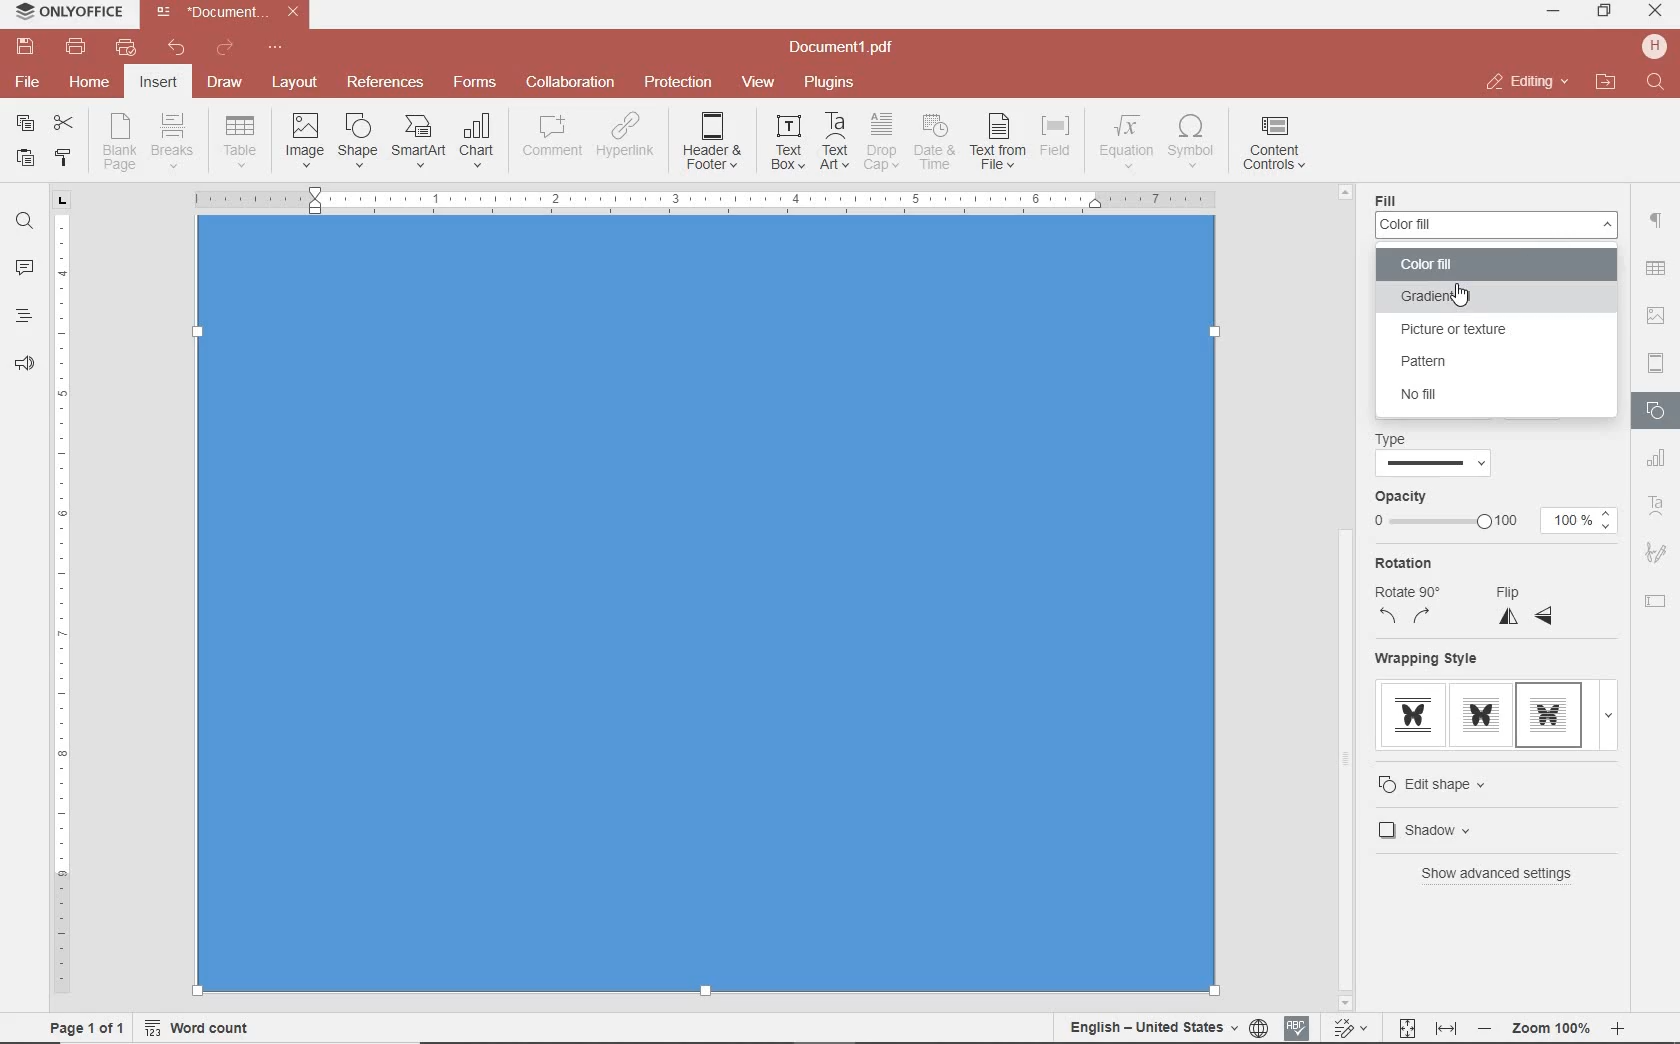  I want to click on OPACITY, so click(1492, 516).